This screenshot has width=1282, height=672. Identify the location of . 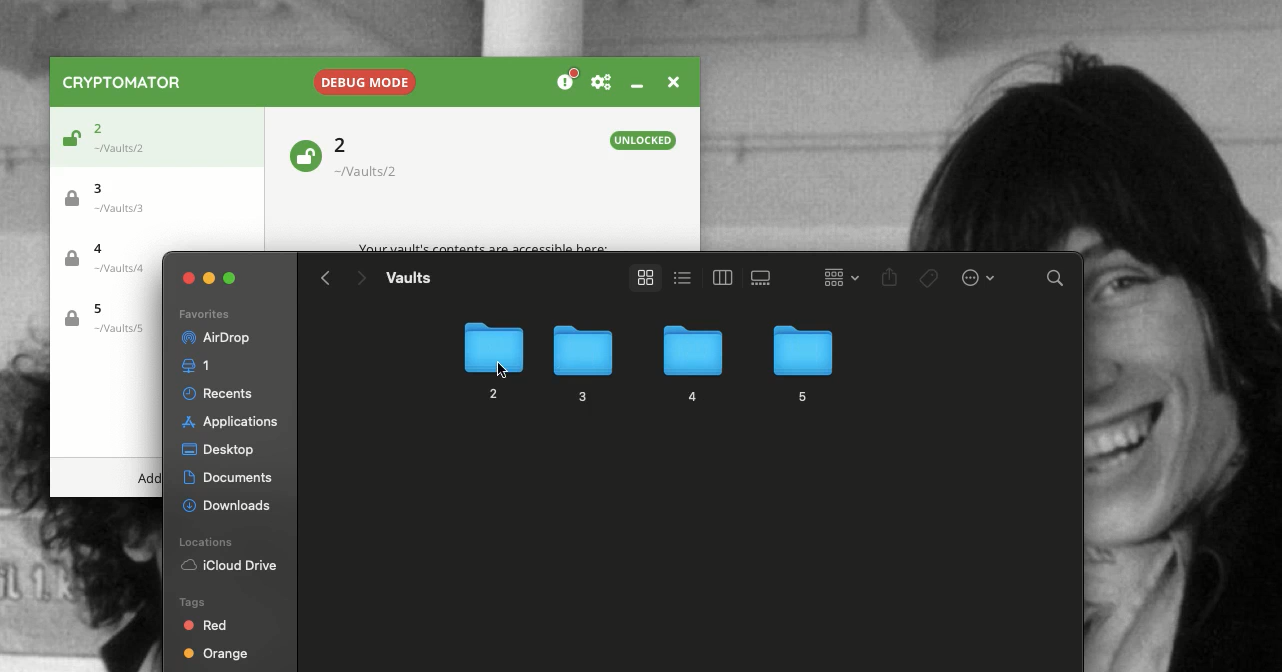
(489, 359).